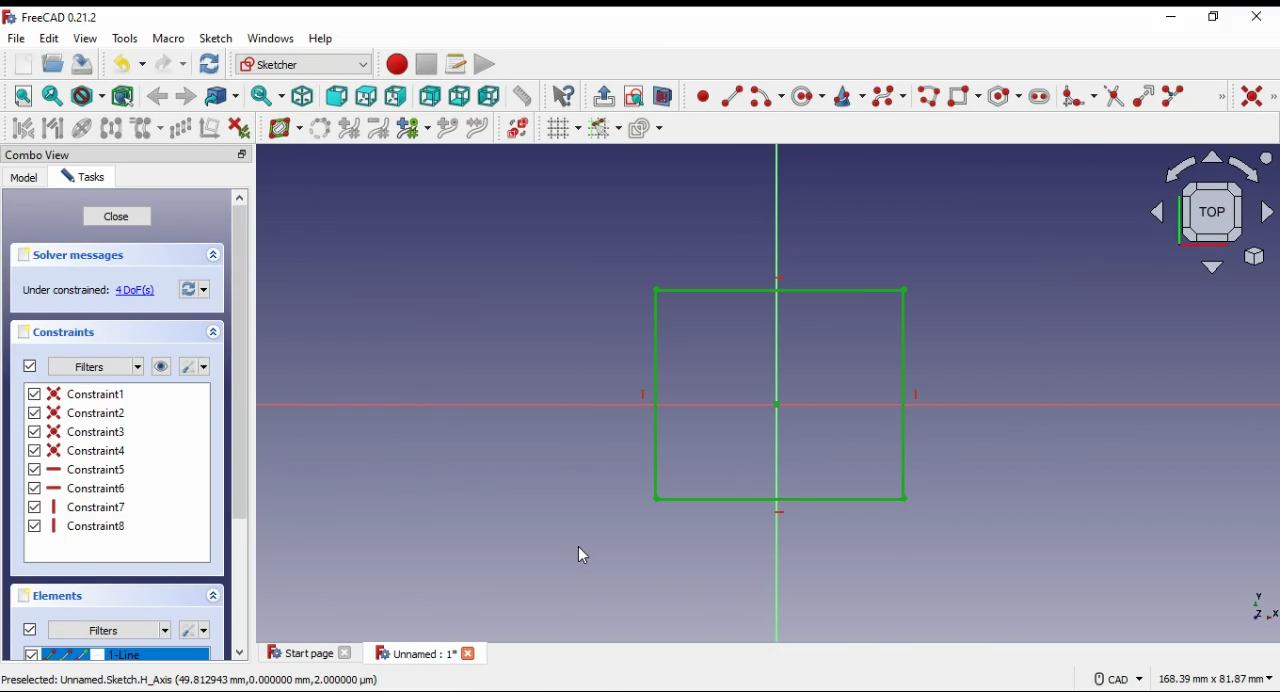 This screenshot has width=1280, height=692. What do you see at coordinates (1258, 97) in the screenshot?
I see `constraint coincident` at bounding box center [1258, 97].